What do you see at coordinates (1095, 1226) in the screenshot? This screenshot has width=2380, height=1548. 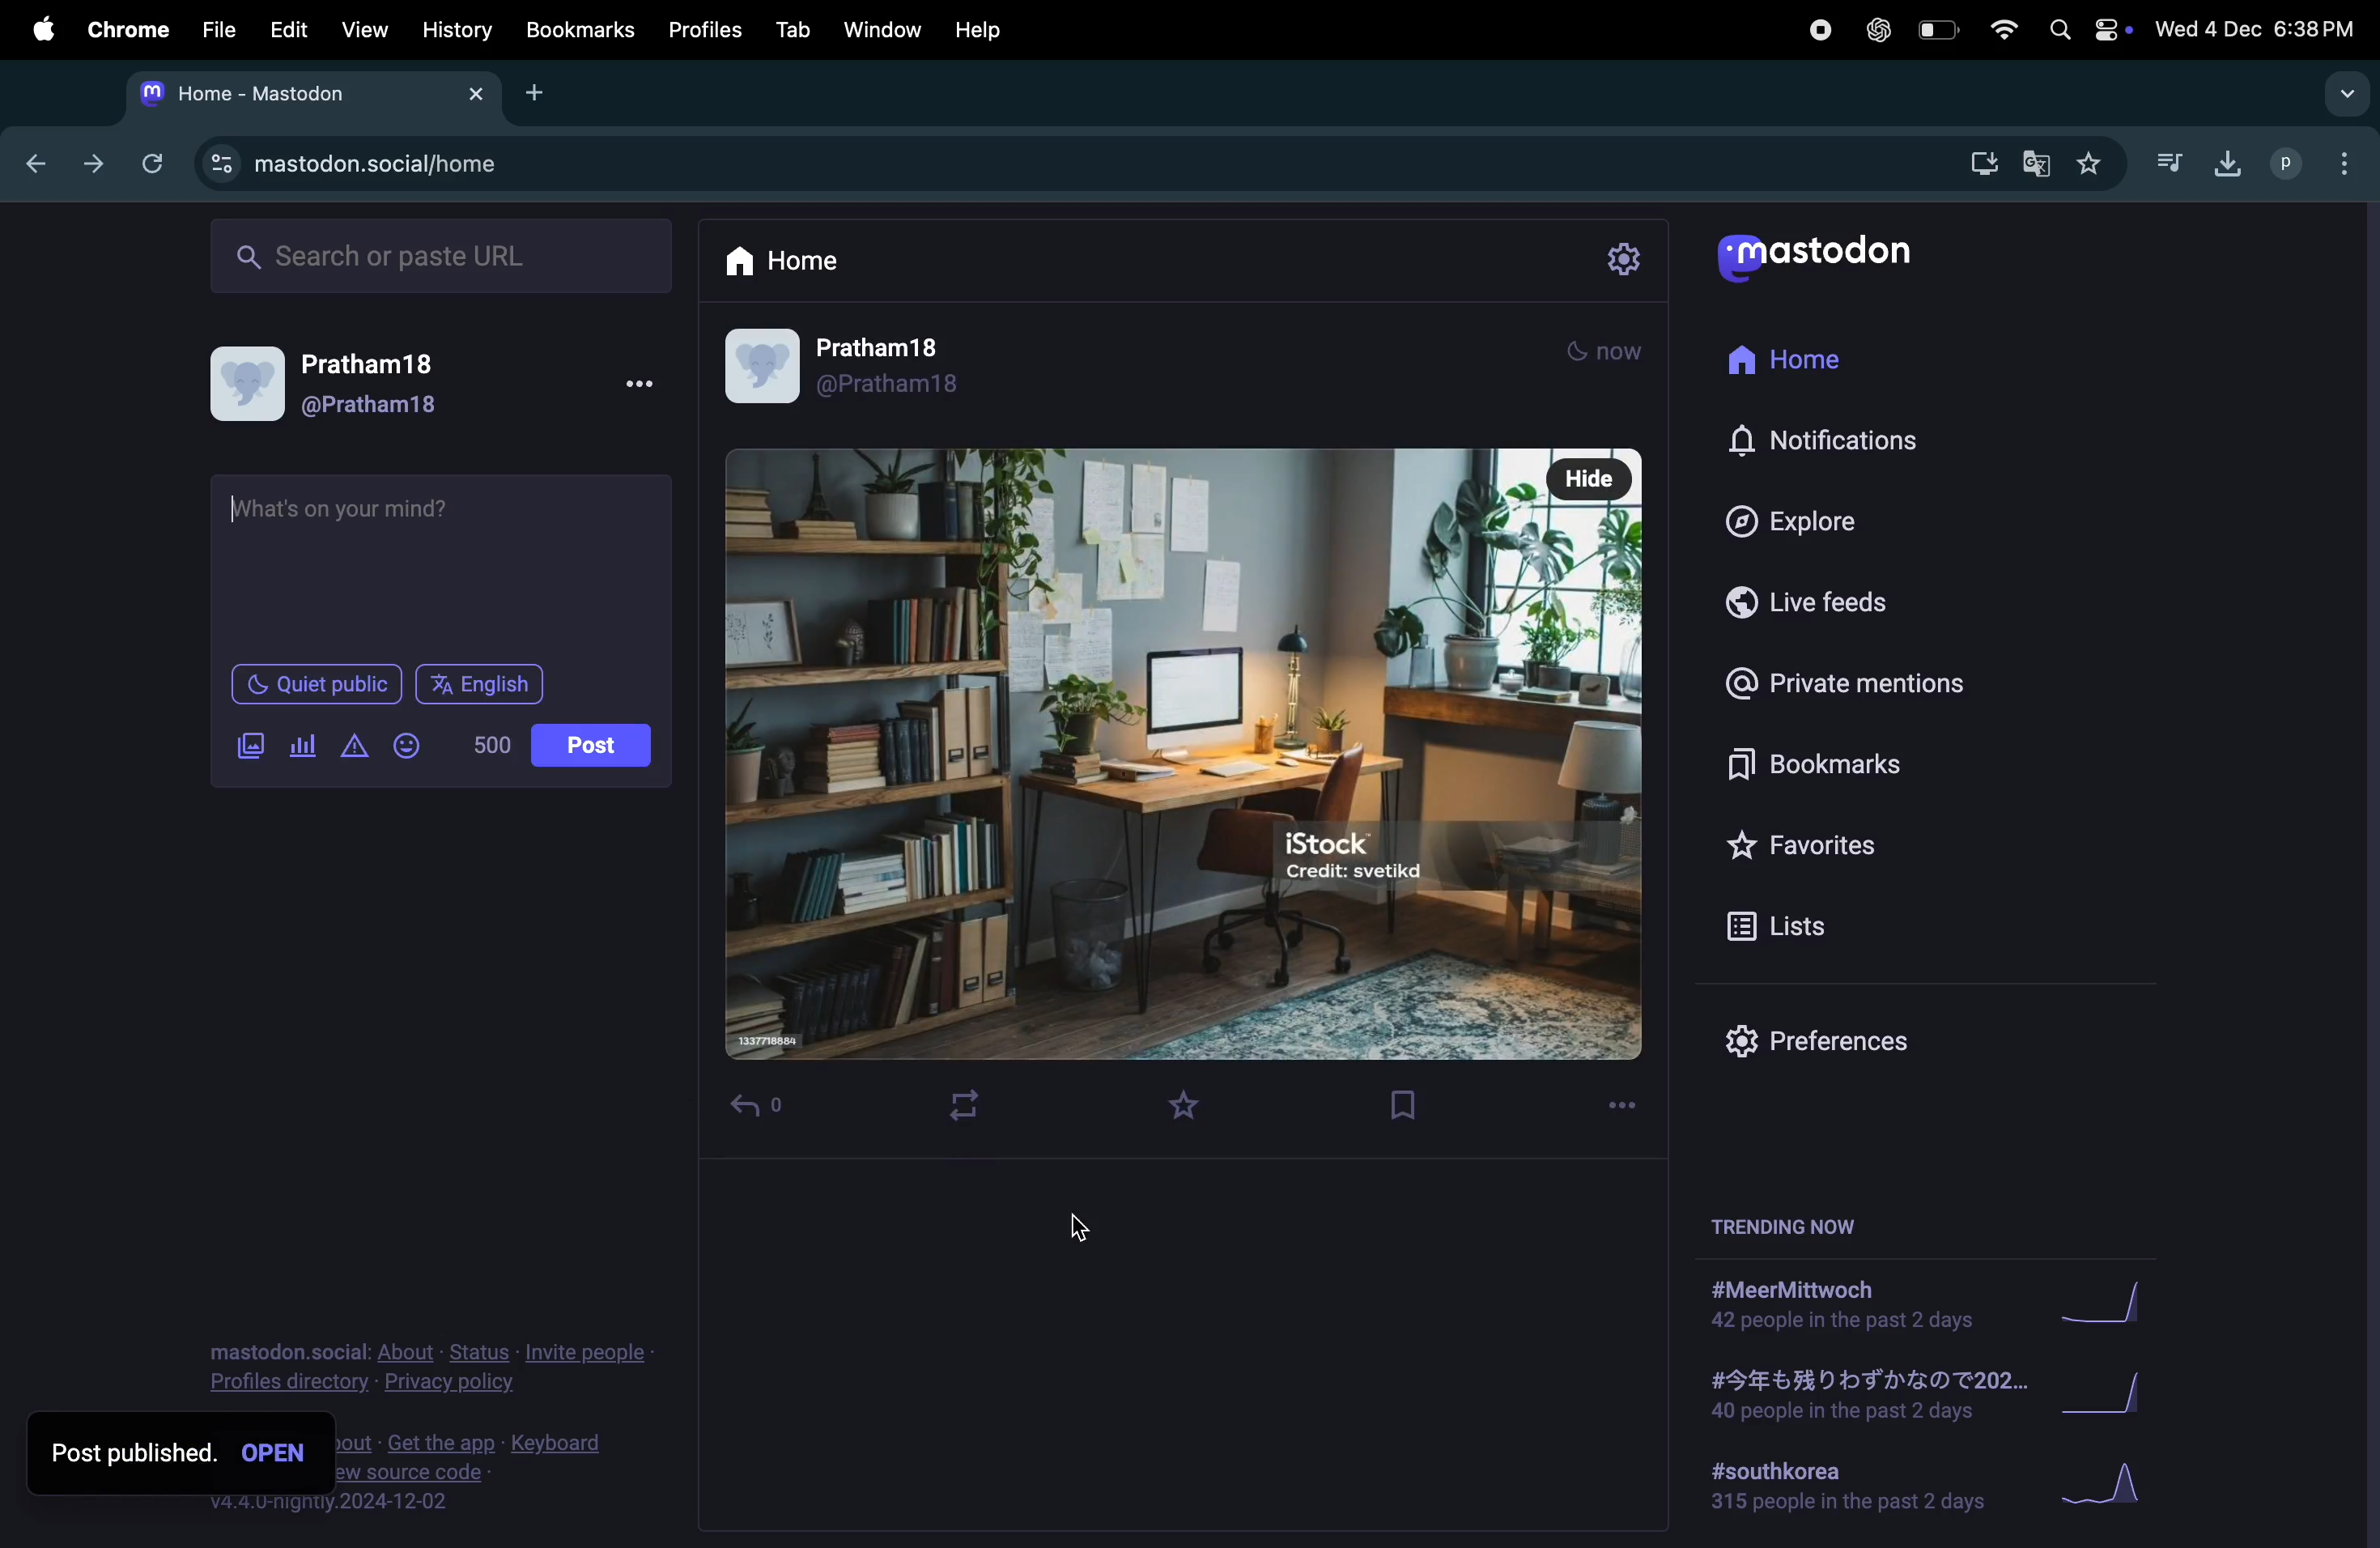 I see `cursor` at bounding box center [1095, 1226].